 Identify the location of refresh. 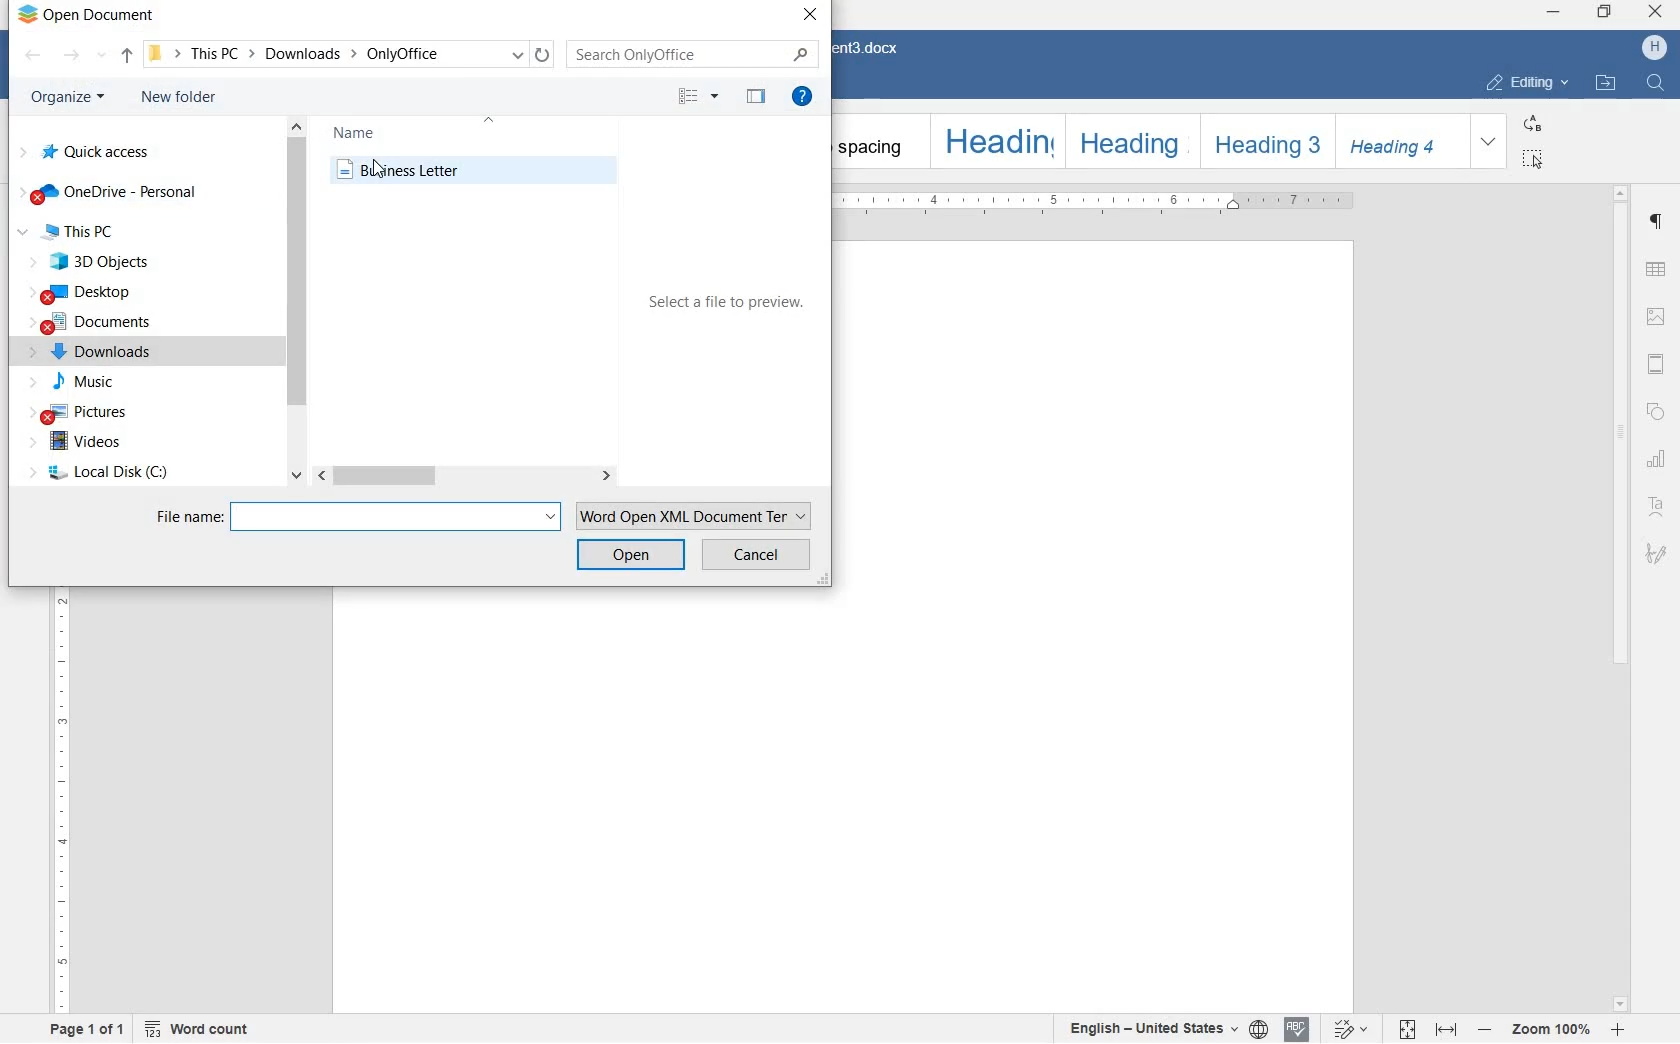
(542, 54).